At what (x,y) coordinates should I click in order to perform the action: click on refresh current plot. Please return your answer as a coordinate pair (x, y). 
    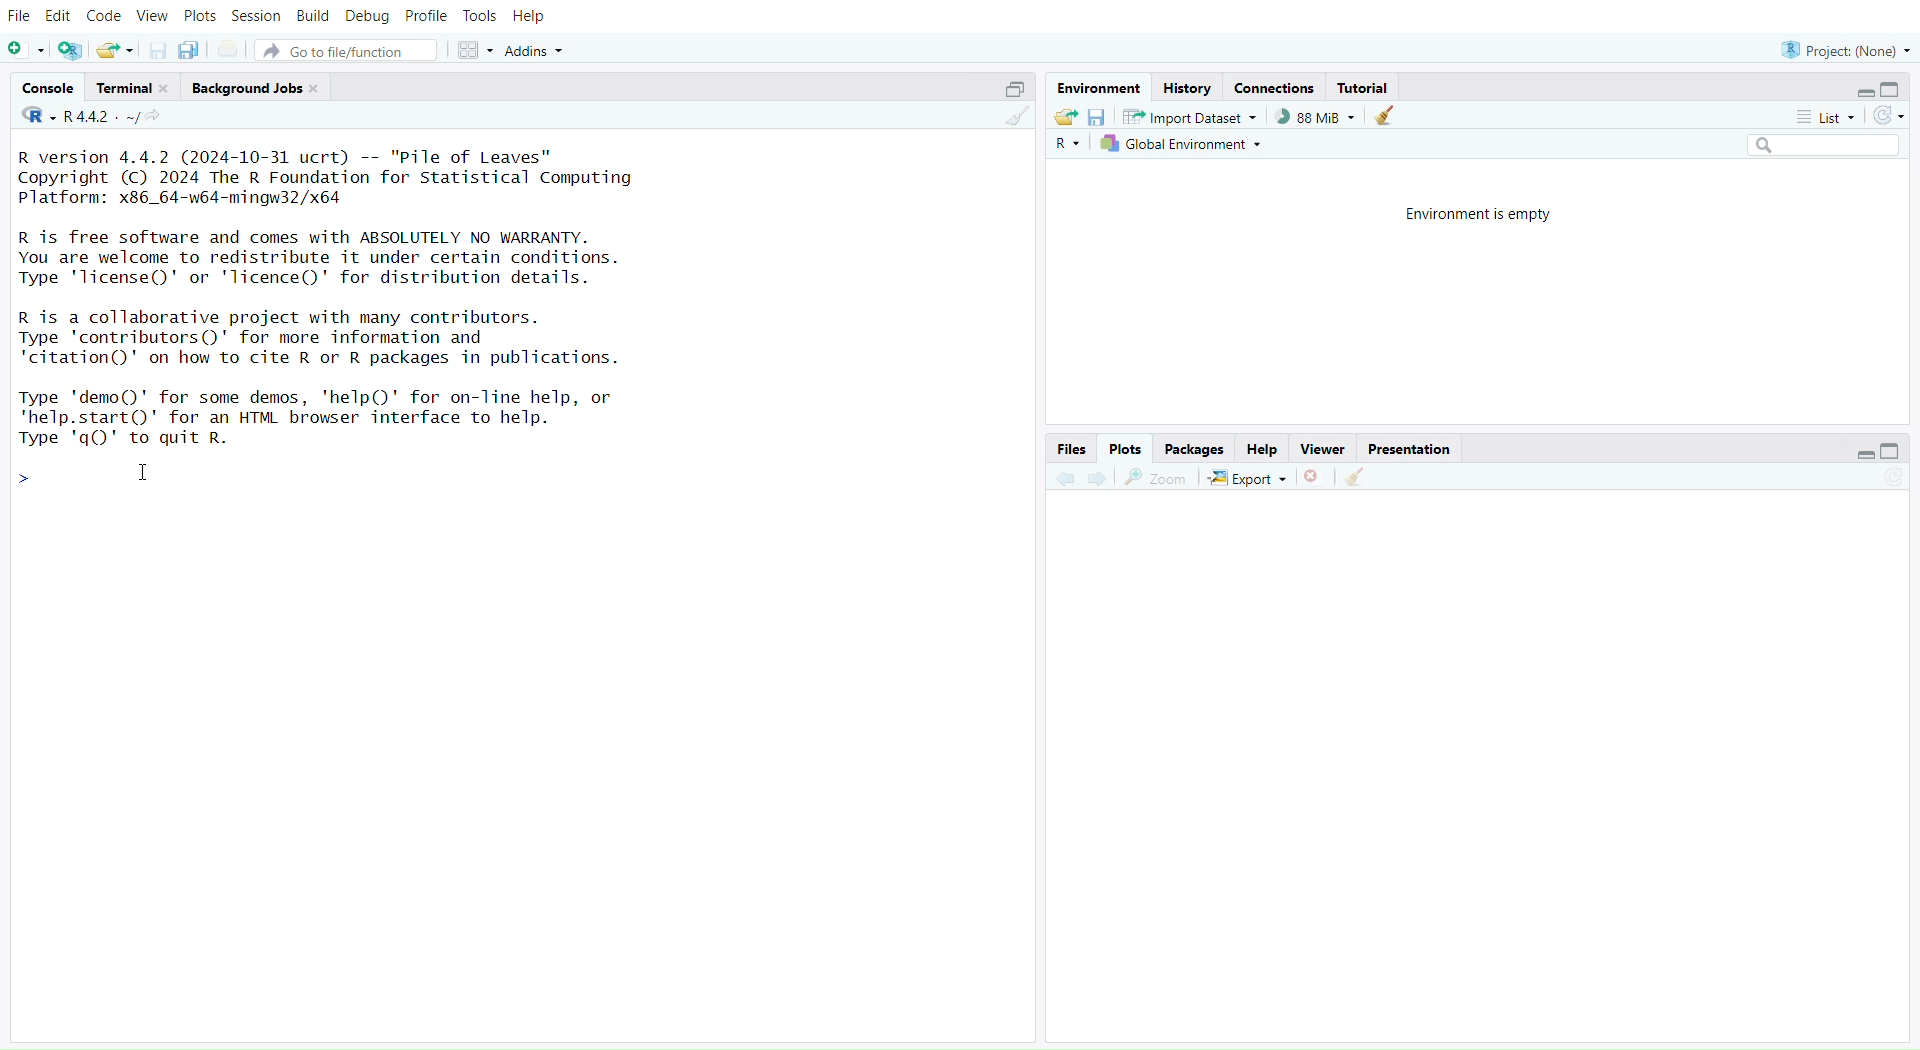
    Looking at the image, I should click on (1898, 476).